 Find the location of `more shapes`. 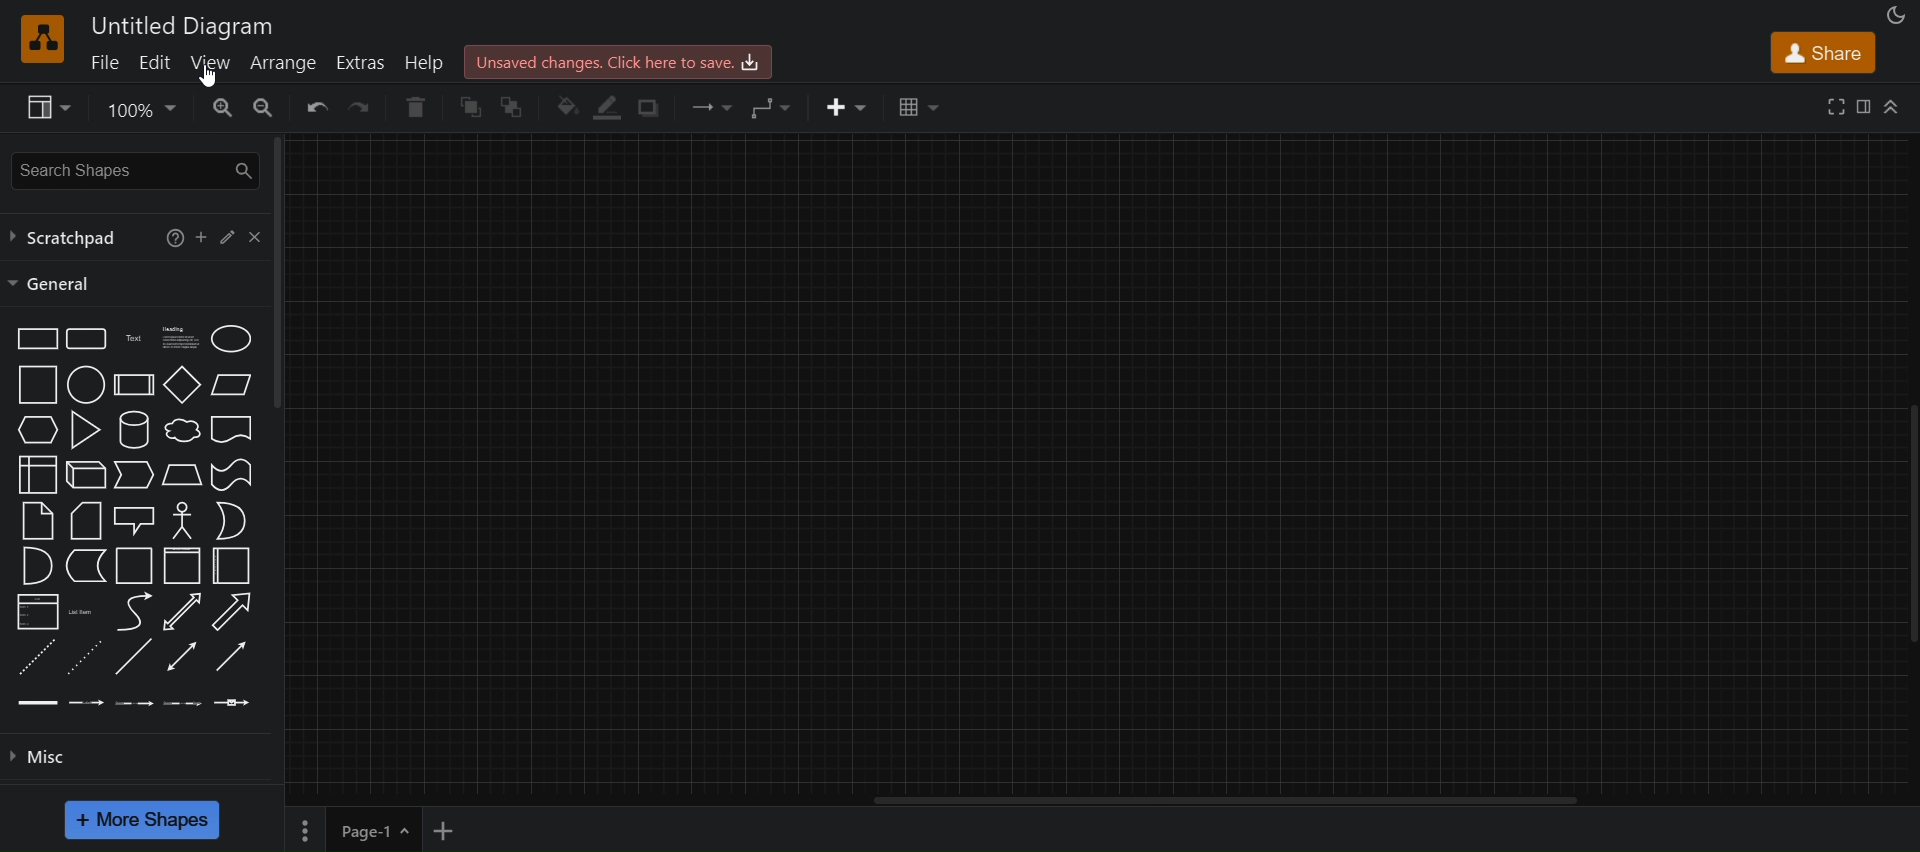

more shapes is located at coordinates (144, 819).